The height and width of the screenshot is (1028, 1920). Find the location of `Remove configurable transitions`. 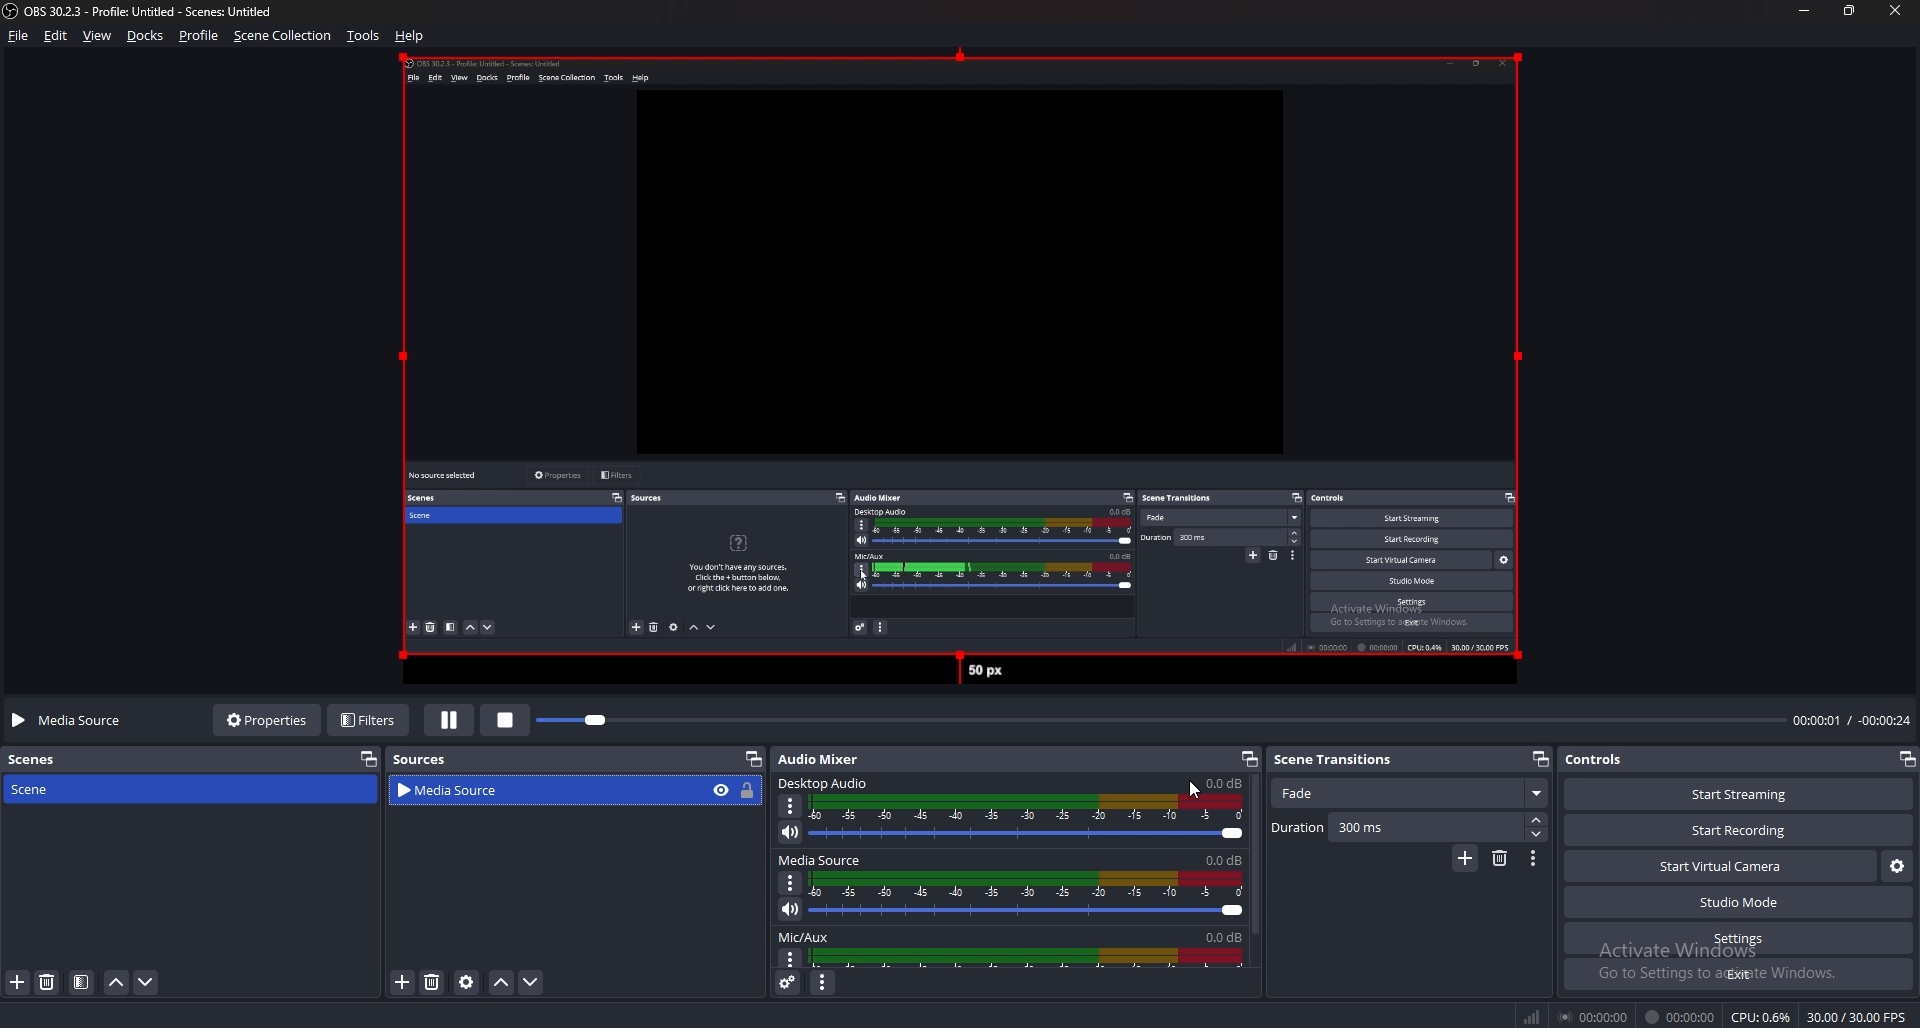

Remove configurable transitions is located at coordinates (1501, 857).